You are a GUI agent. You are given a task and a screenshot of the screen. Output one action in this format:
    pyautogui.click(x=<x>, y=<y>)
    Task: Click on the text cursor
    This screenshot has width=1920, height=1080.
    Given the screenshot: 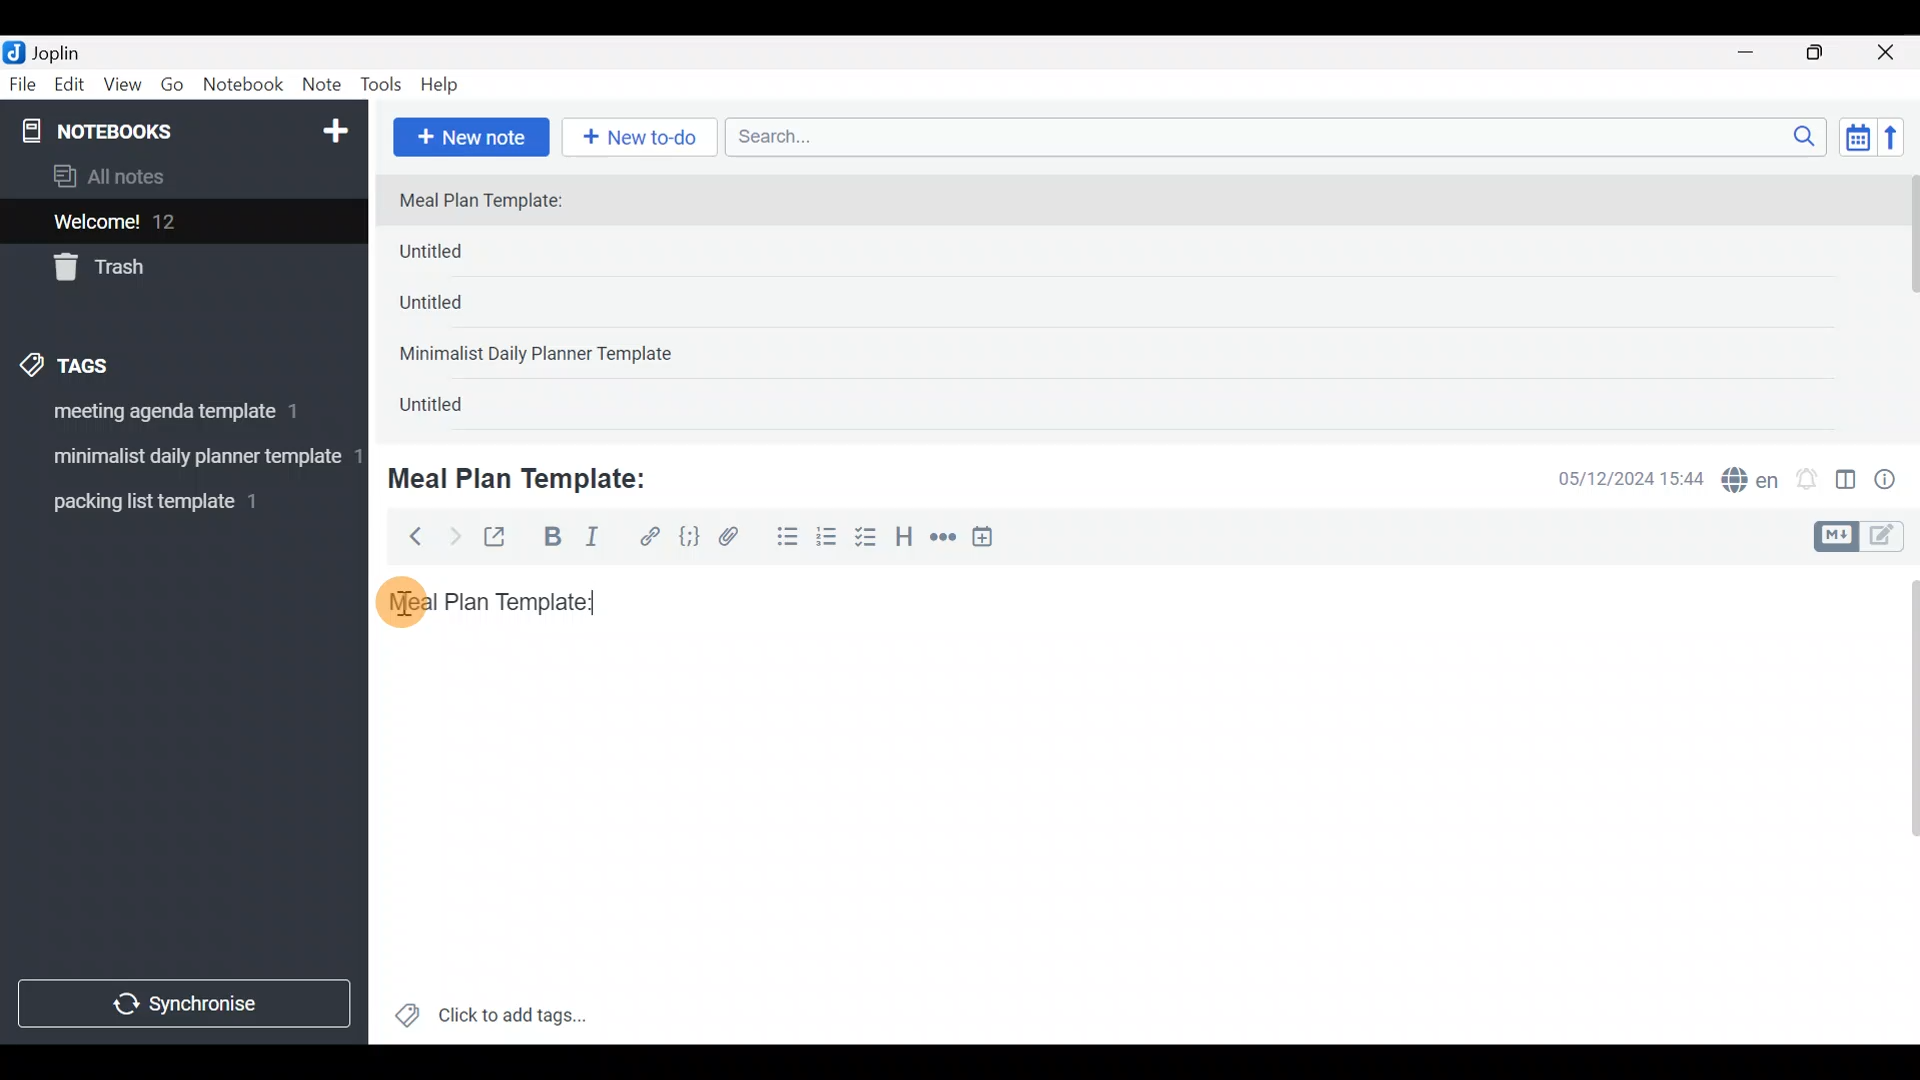 What is the action you would take?
    pyautogui.click(x=600, y=602)
    